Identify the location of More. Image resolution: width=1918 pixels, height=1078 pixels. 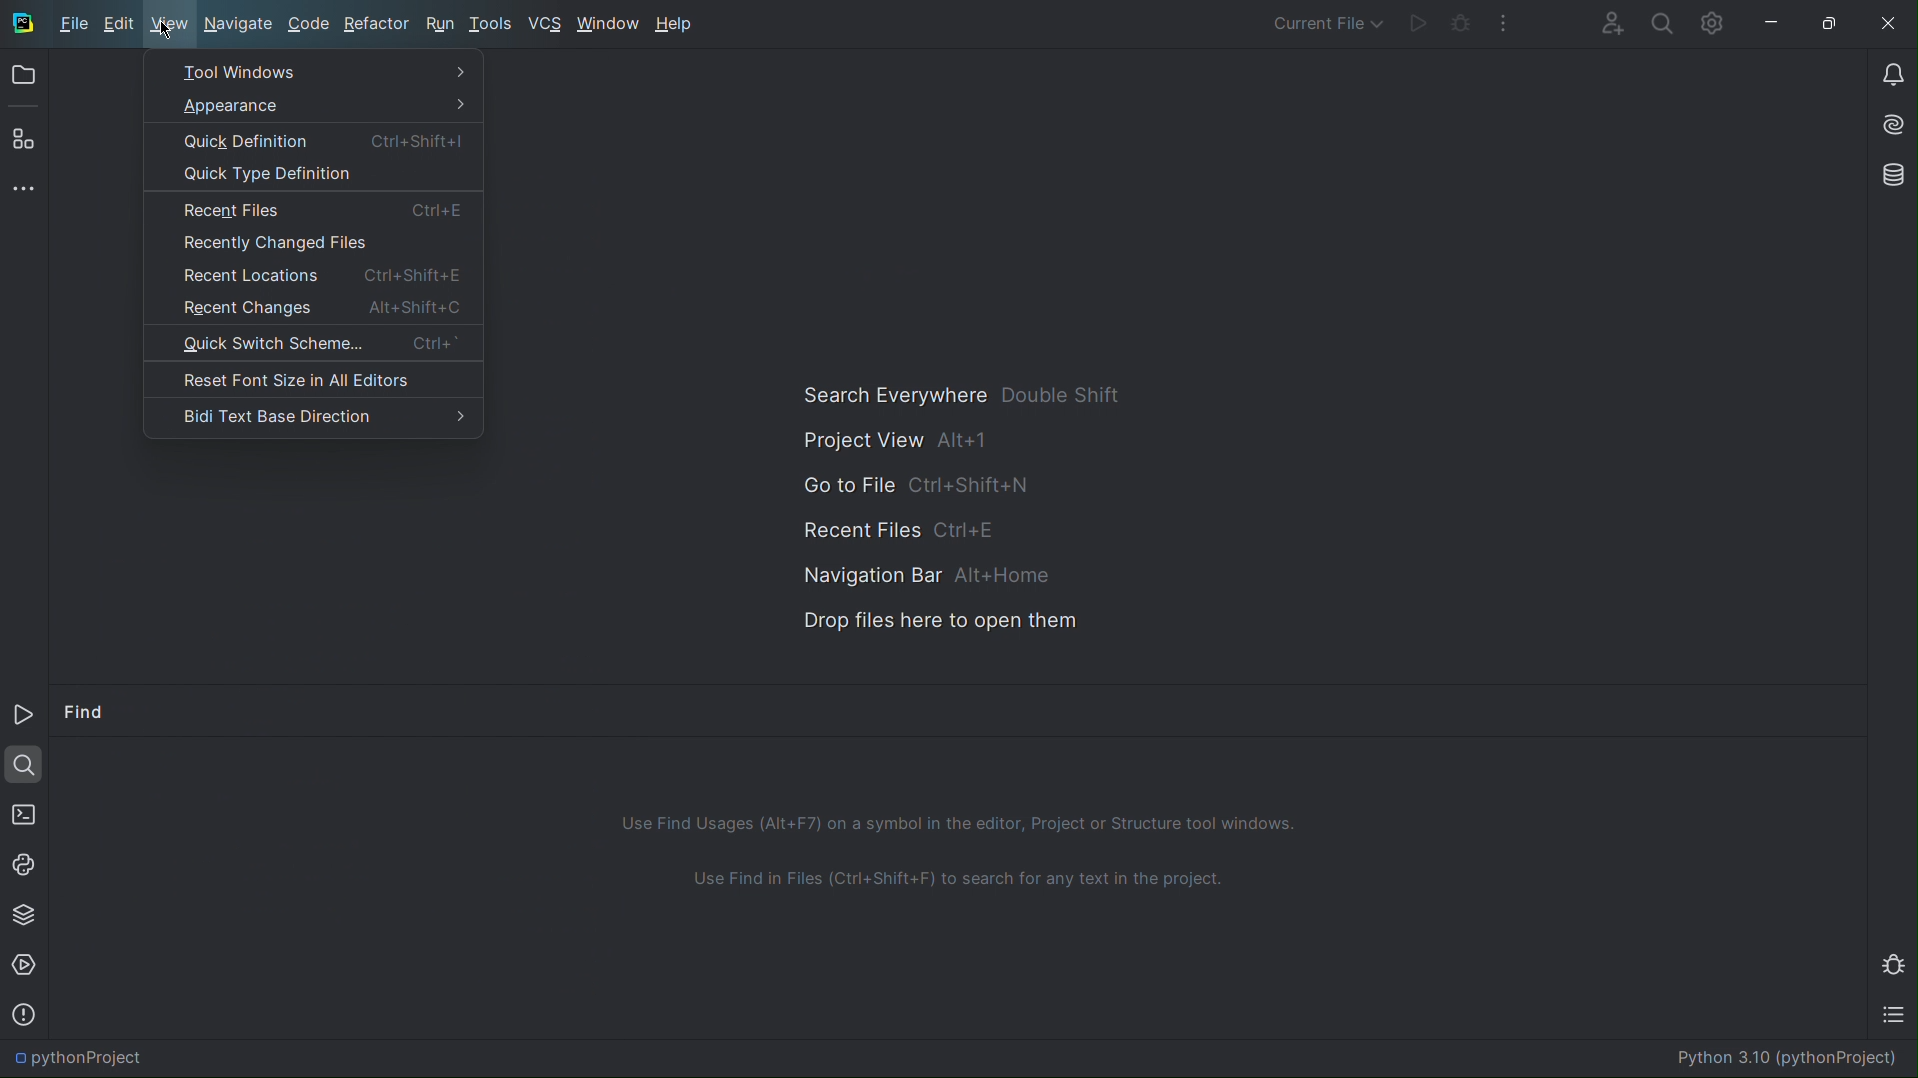
(1803, 709).